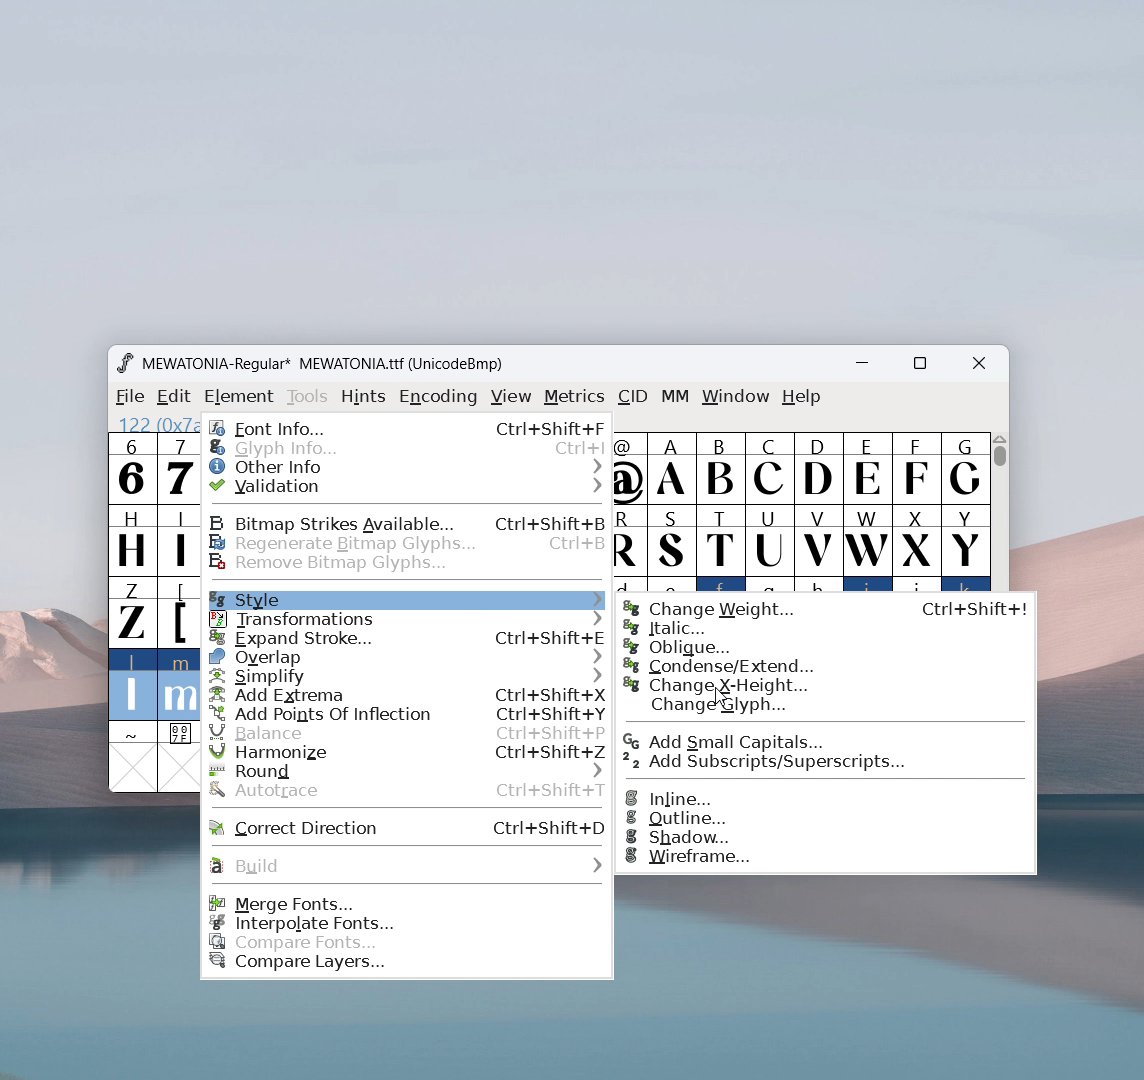 The image size is (1144, 1080). I want to click on wireframe, so click(827, 860).